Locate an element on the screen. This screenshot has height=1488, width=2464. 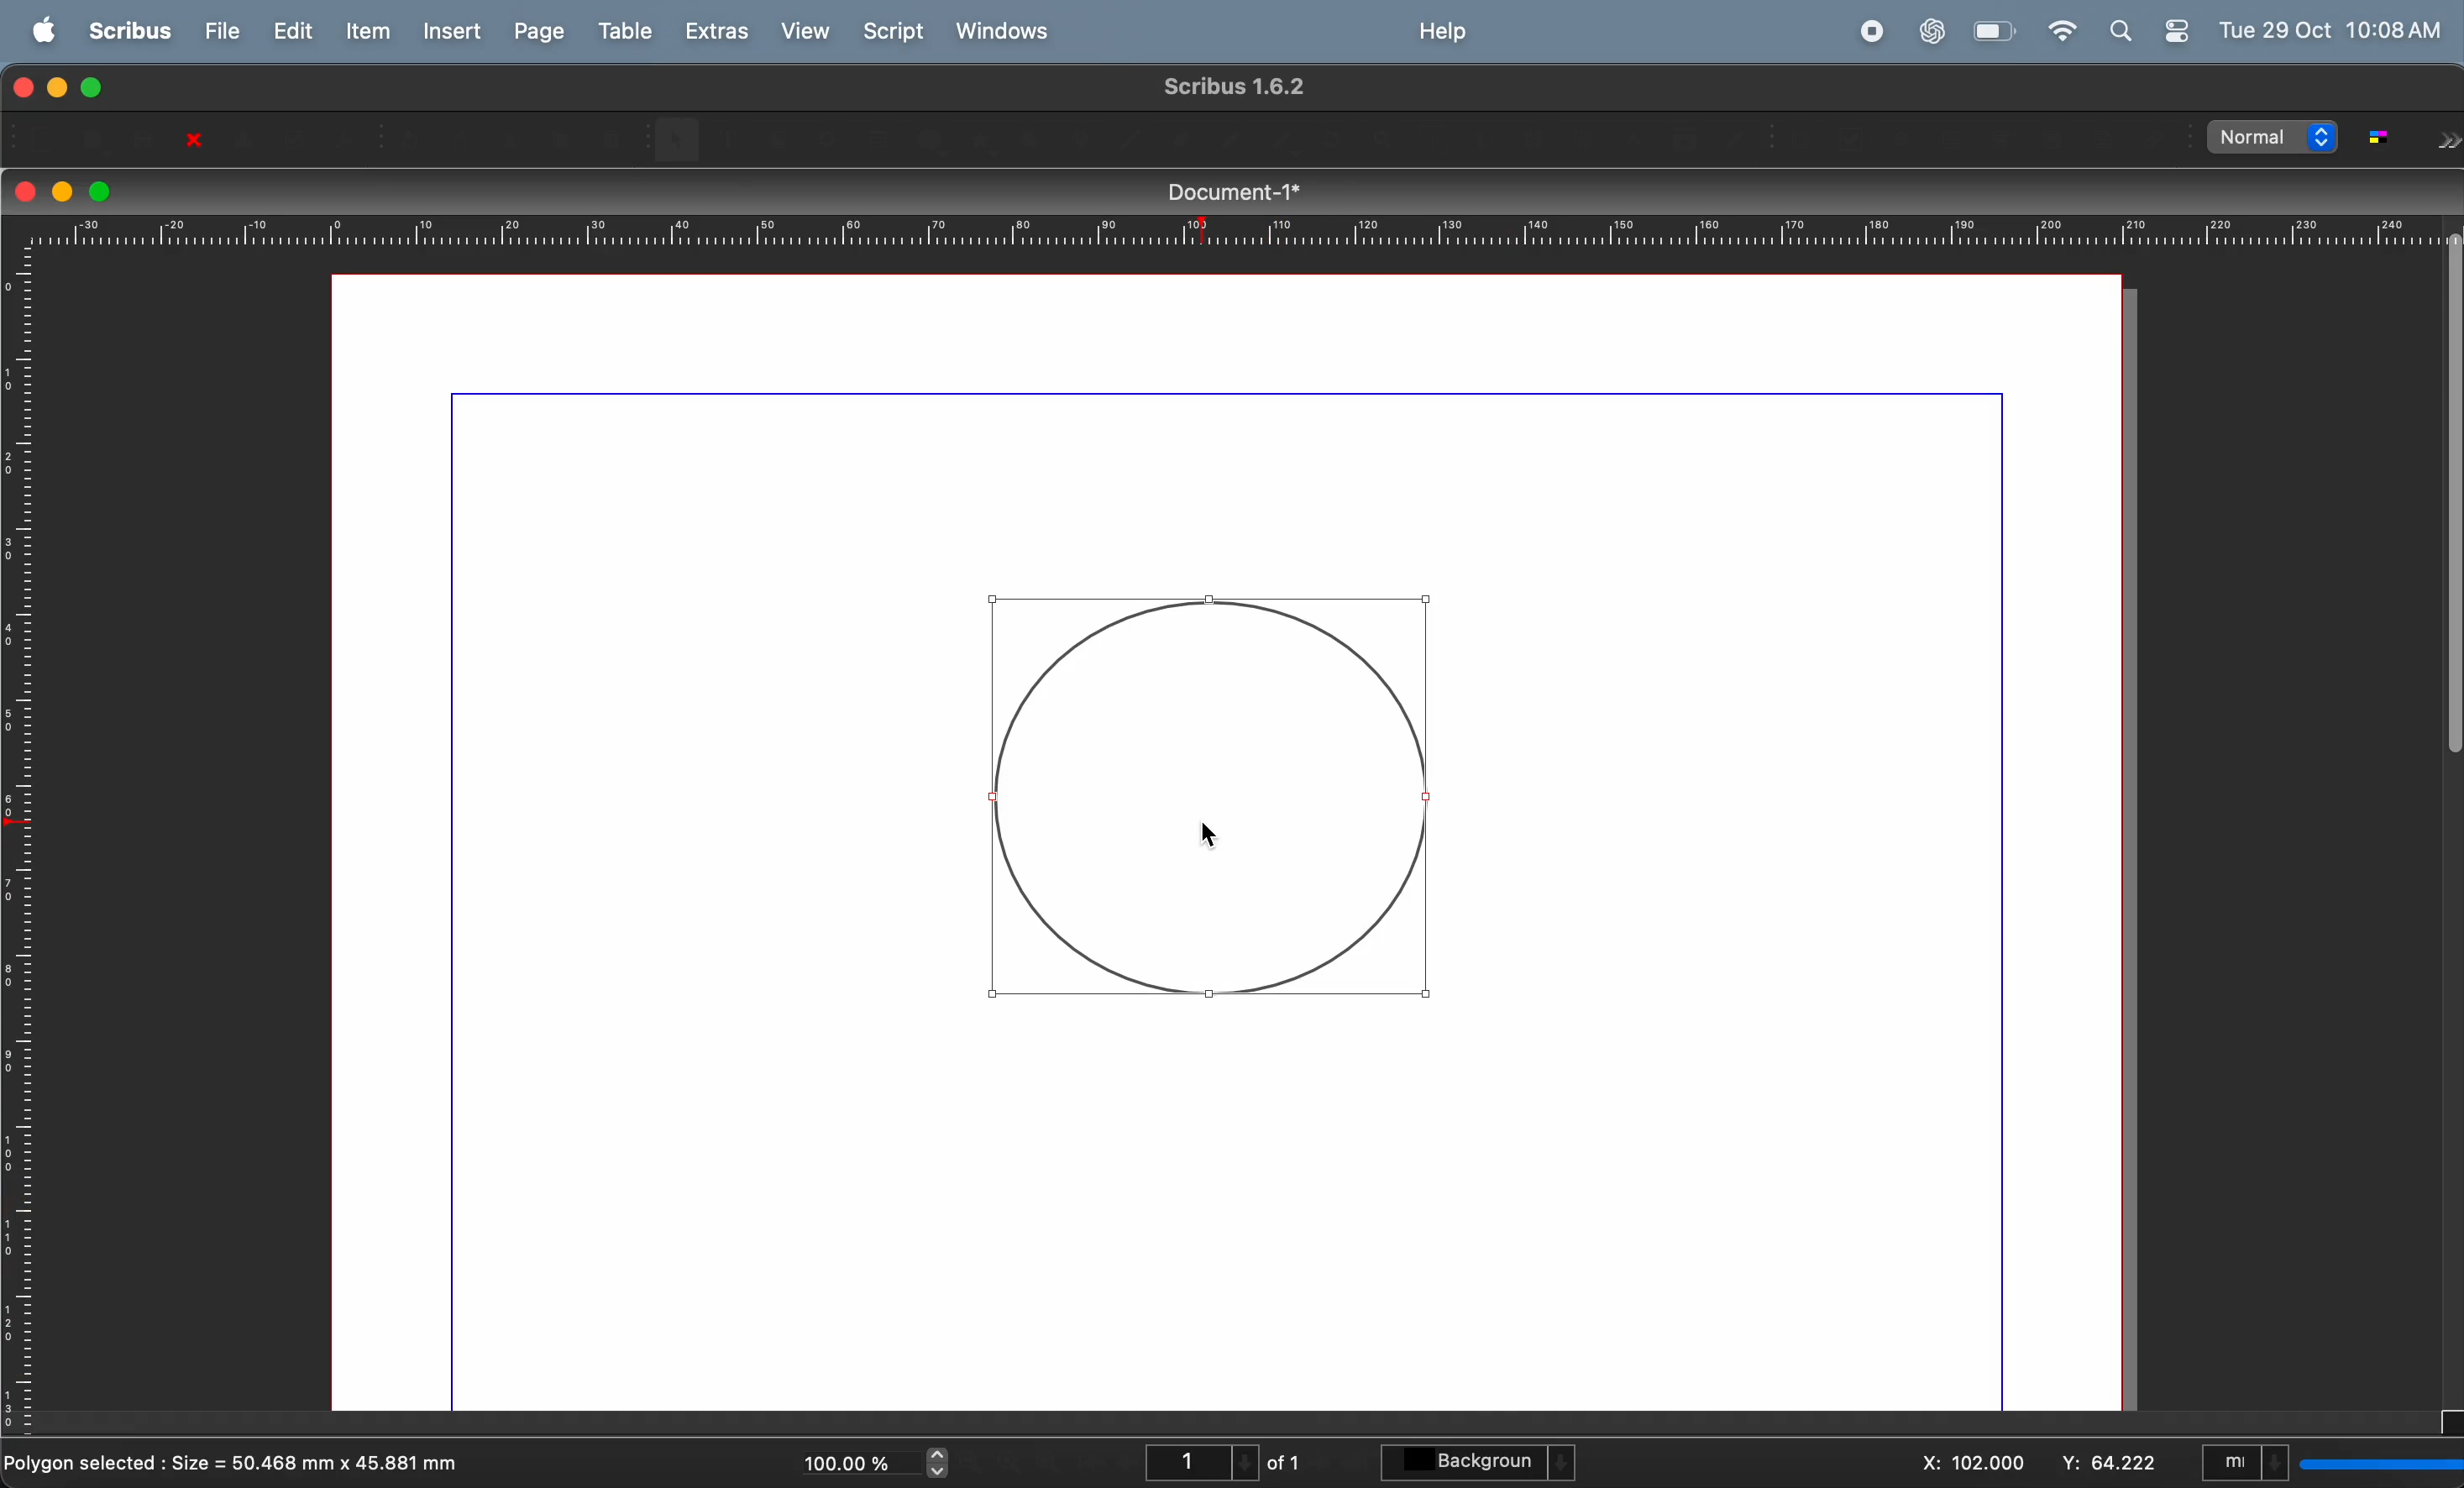
Script is located at coordinates (897, 31).